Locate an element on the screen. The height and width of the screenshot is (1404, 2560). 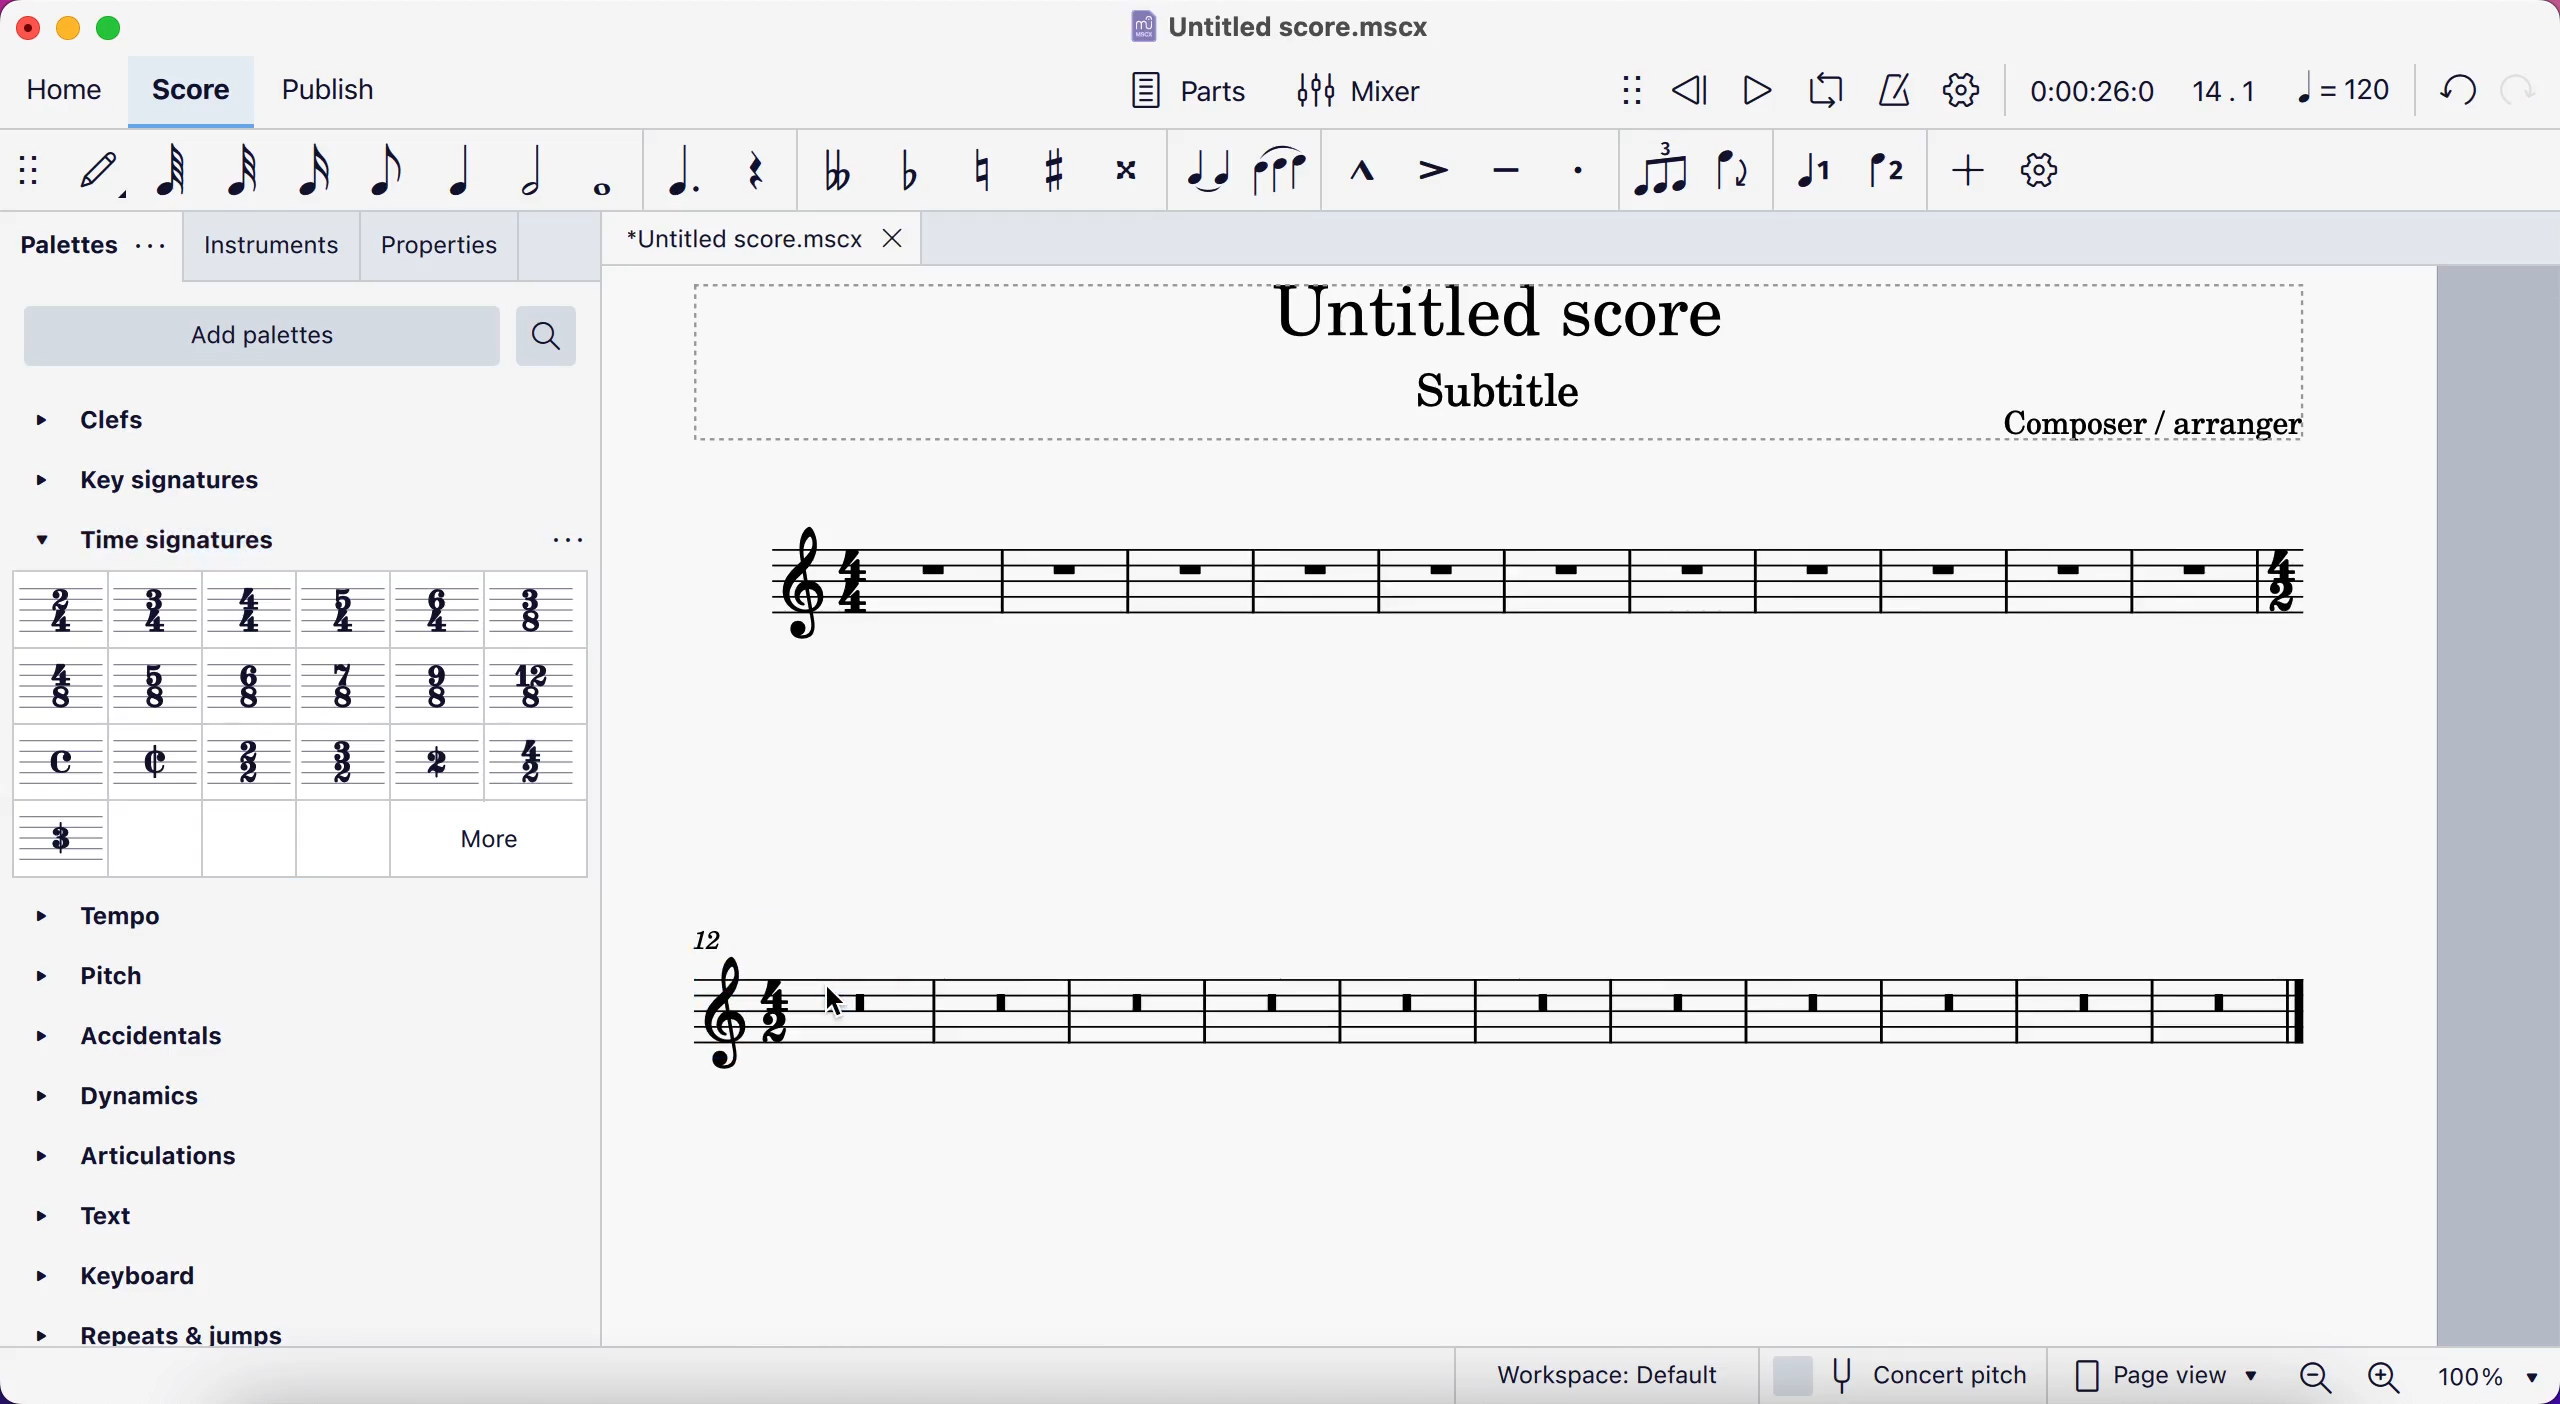
mixer is located at coordinates (1362, 88).